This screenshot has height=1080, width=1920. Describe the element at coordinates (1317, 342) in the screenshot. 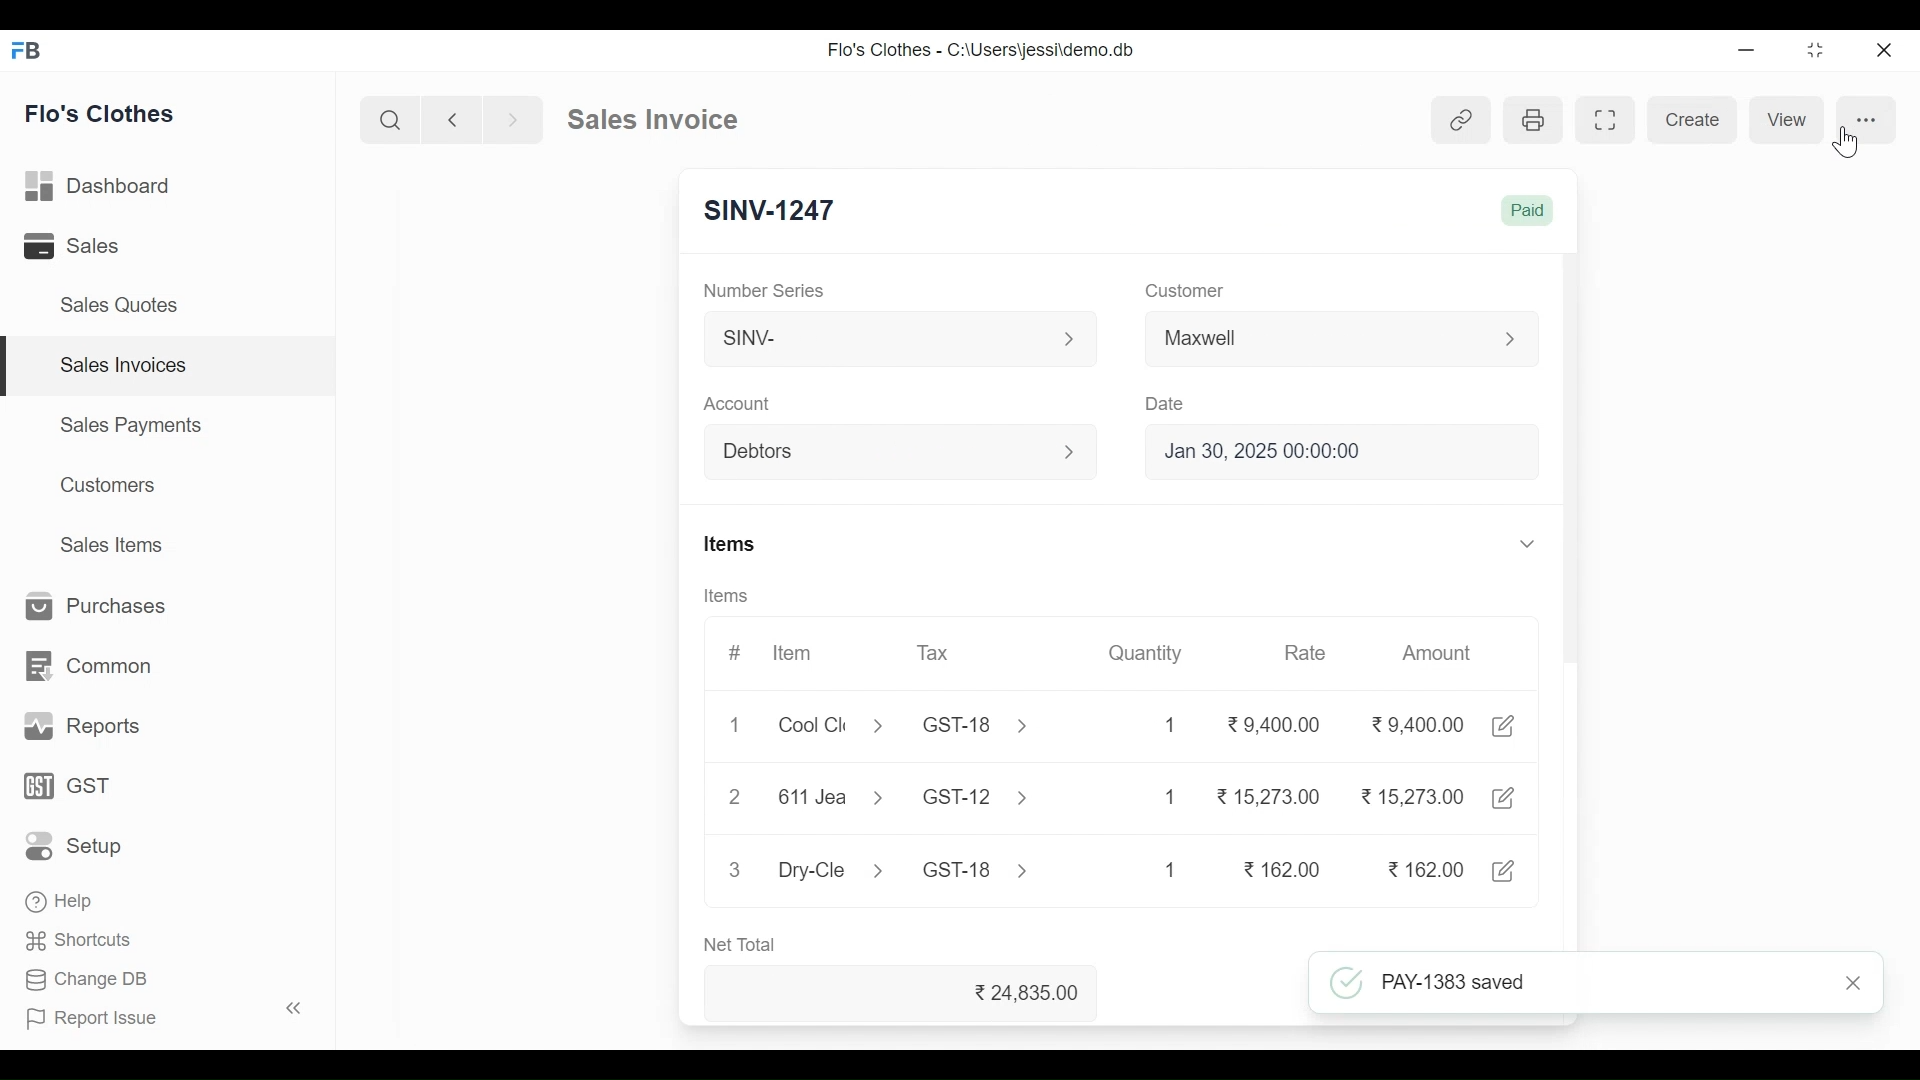

I see `Maxwell` at that location.